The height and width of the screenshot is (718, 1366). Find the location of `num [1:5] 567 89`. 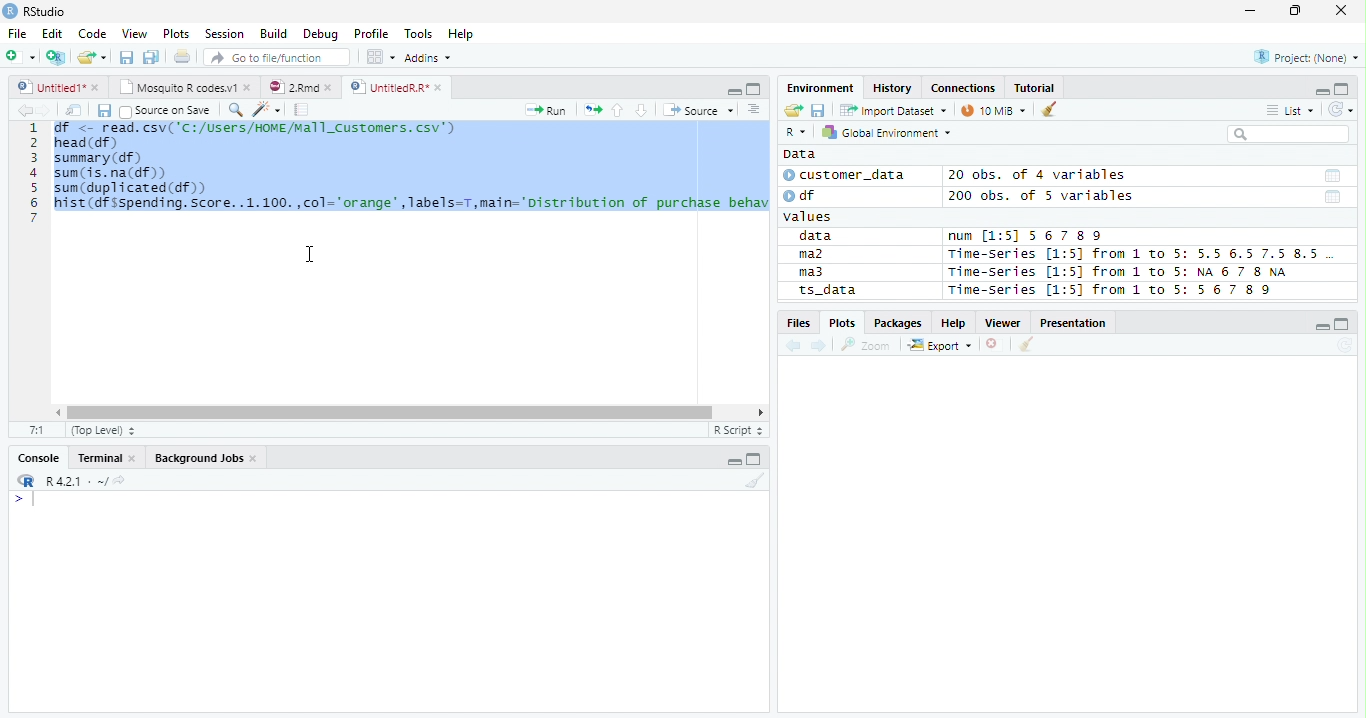

num [1:5] 567 89 is located at coordinates (1026, 236).